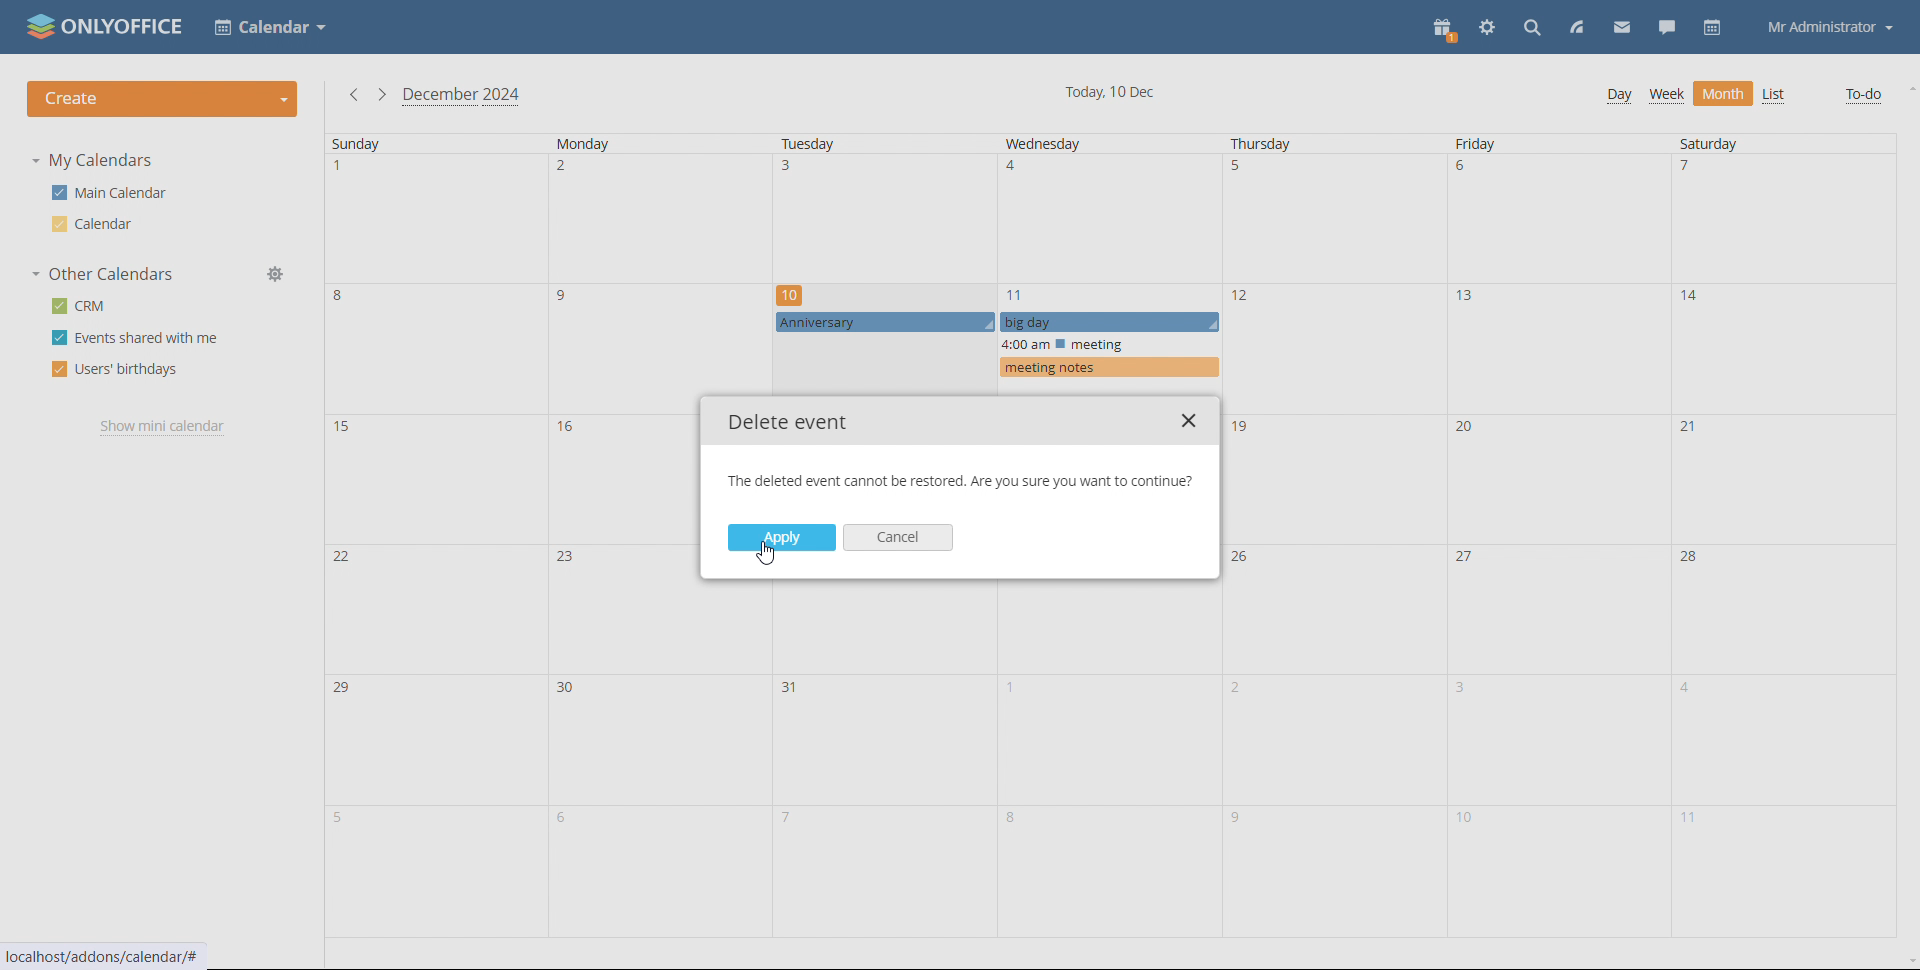 The image size is (1920, 970). Describe the element at coordinates (116, 956) in the screenshot. I see `localhost/addons/calendar/#` at that location.